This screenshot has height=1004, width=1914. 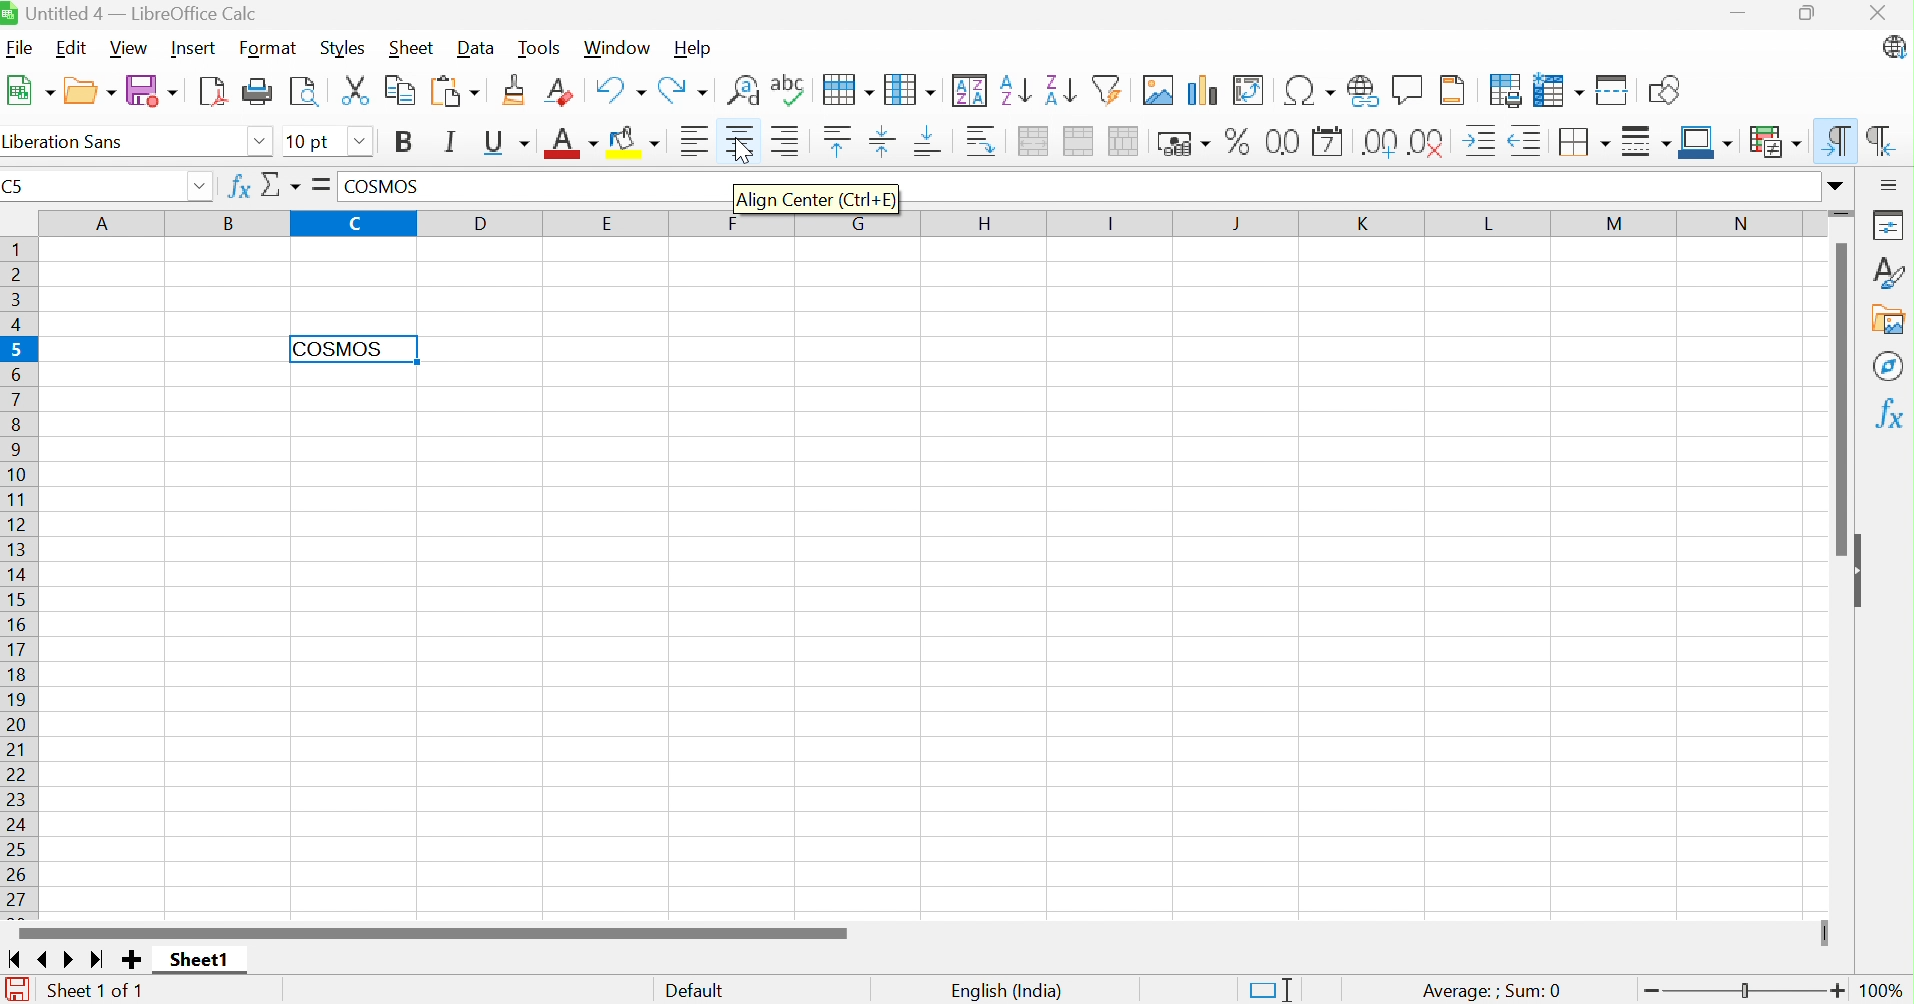 What do you see at coordinates (1892, 321) in the screenshot?
I see `Gallery` at bounding box center [1892, 321].